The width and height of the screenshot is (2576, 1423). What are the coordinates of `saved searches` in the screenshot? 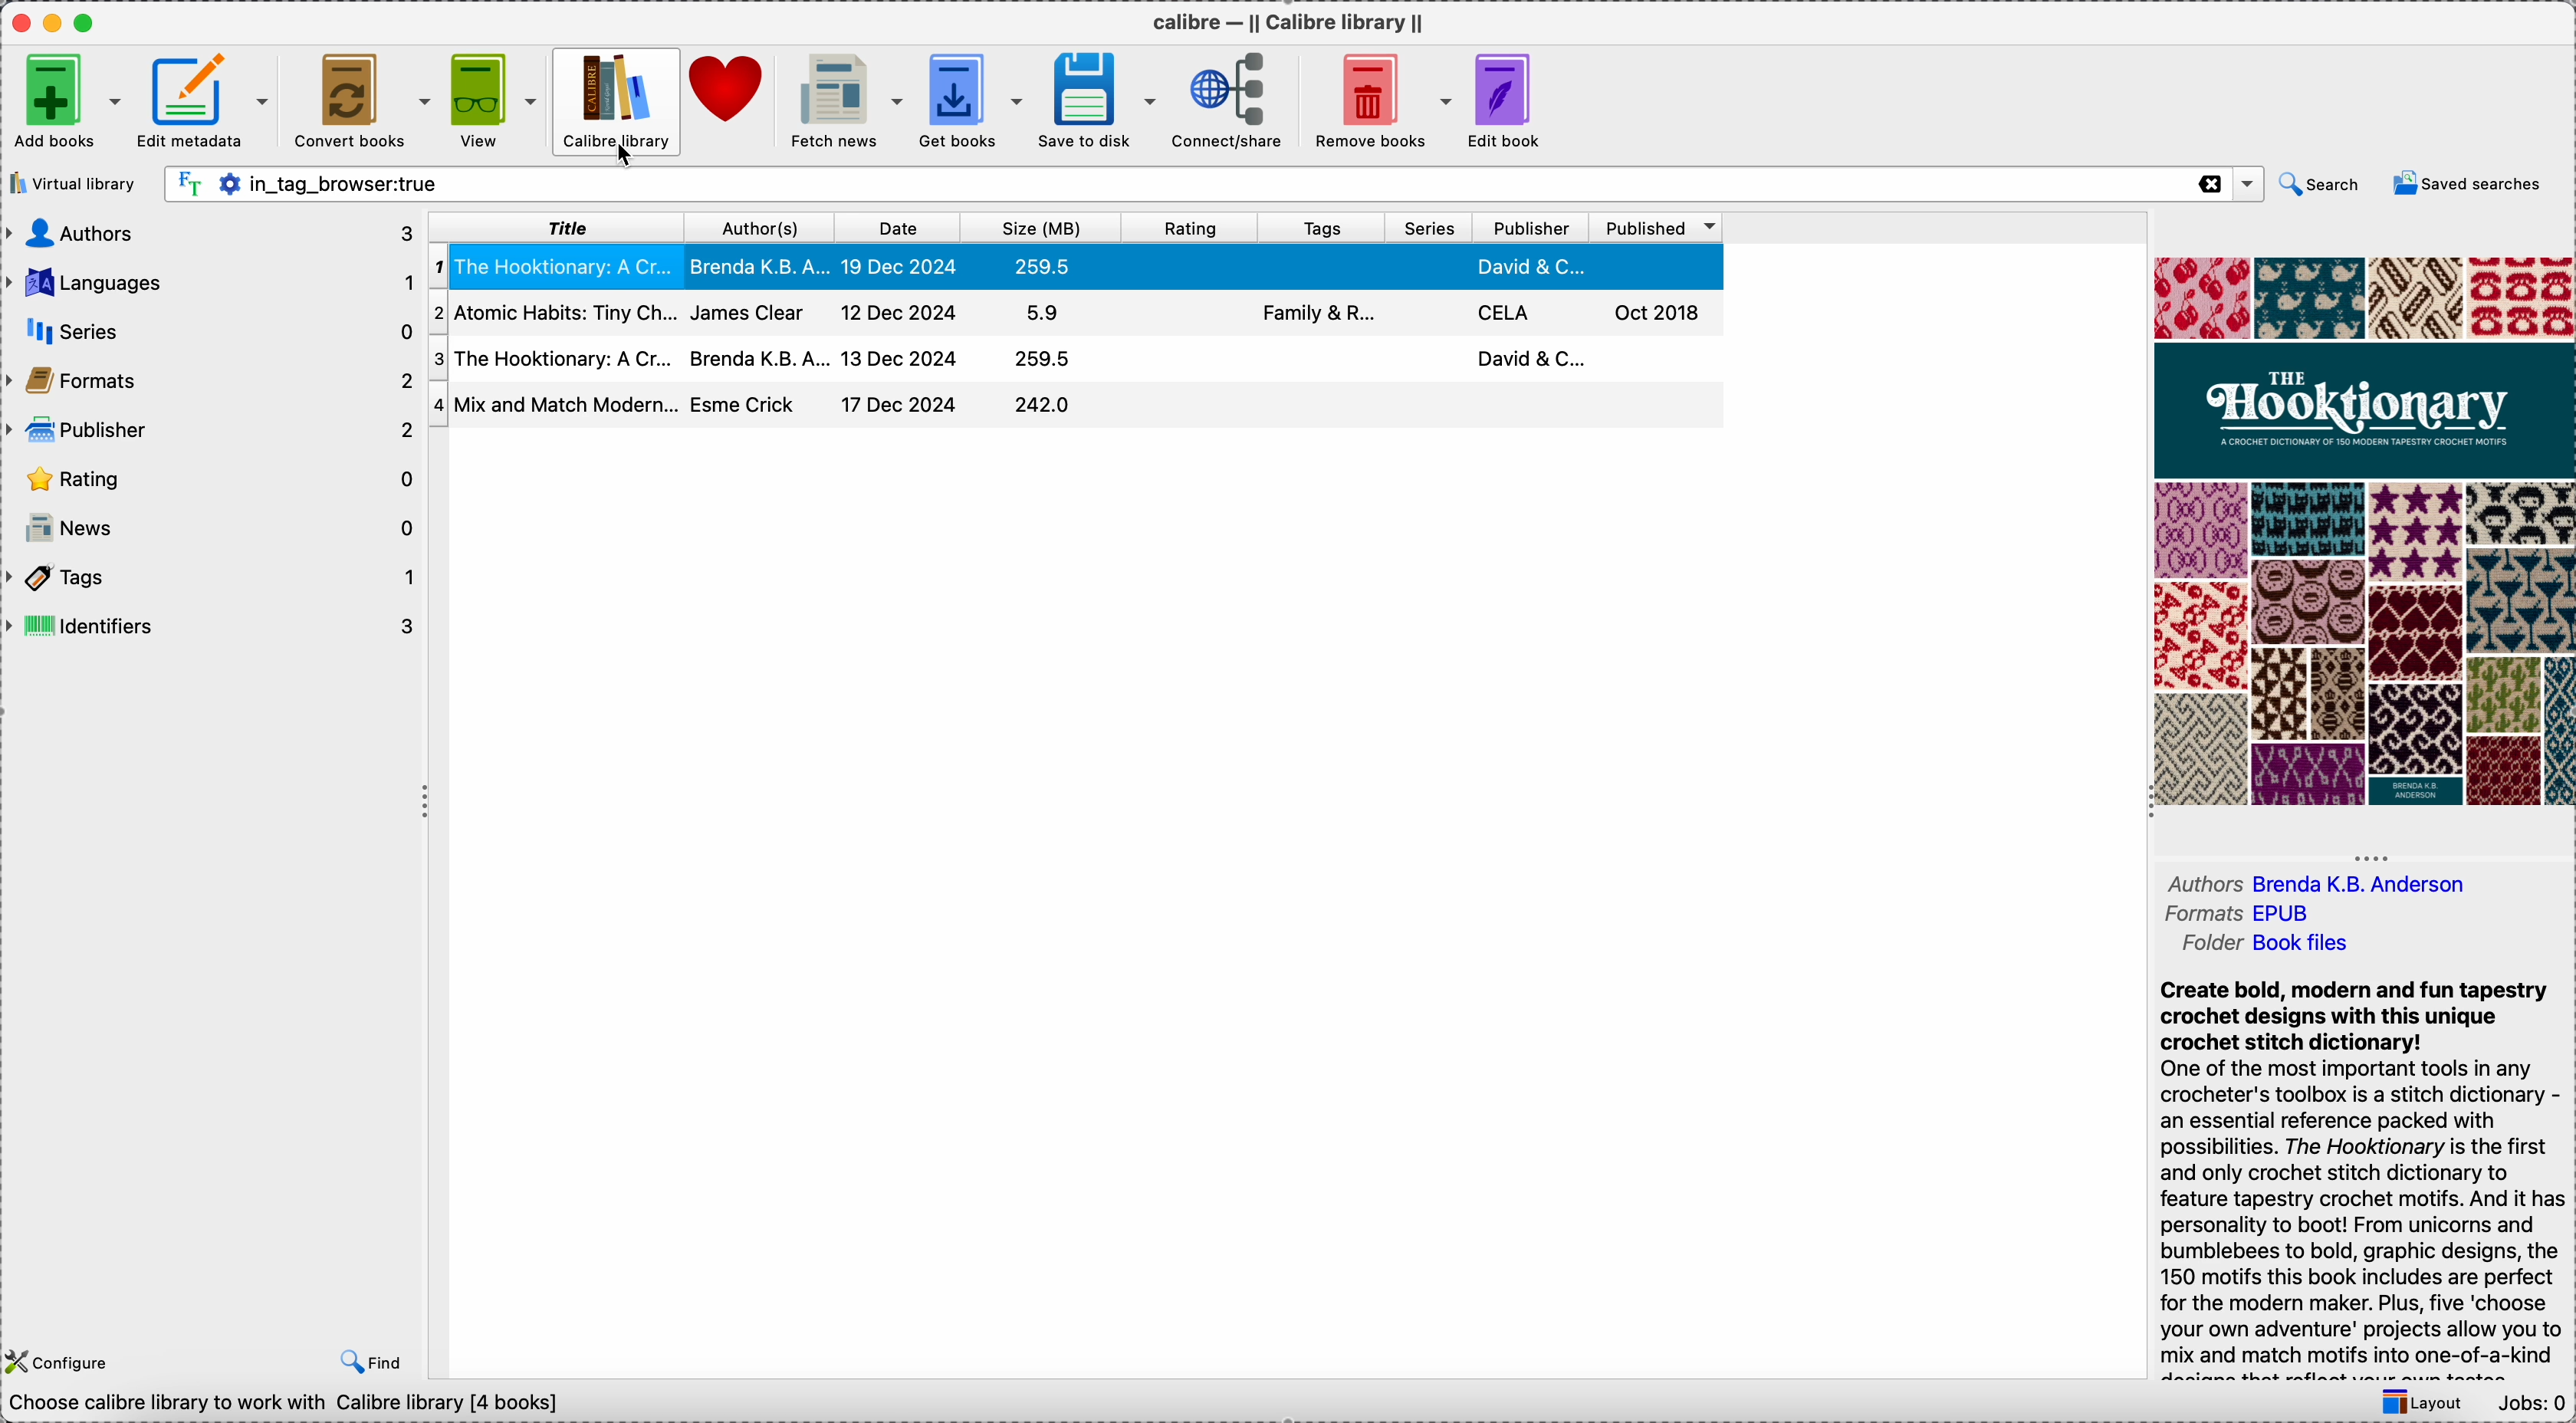 It's located at (2468, 185).